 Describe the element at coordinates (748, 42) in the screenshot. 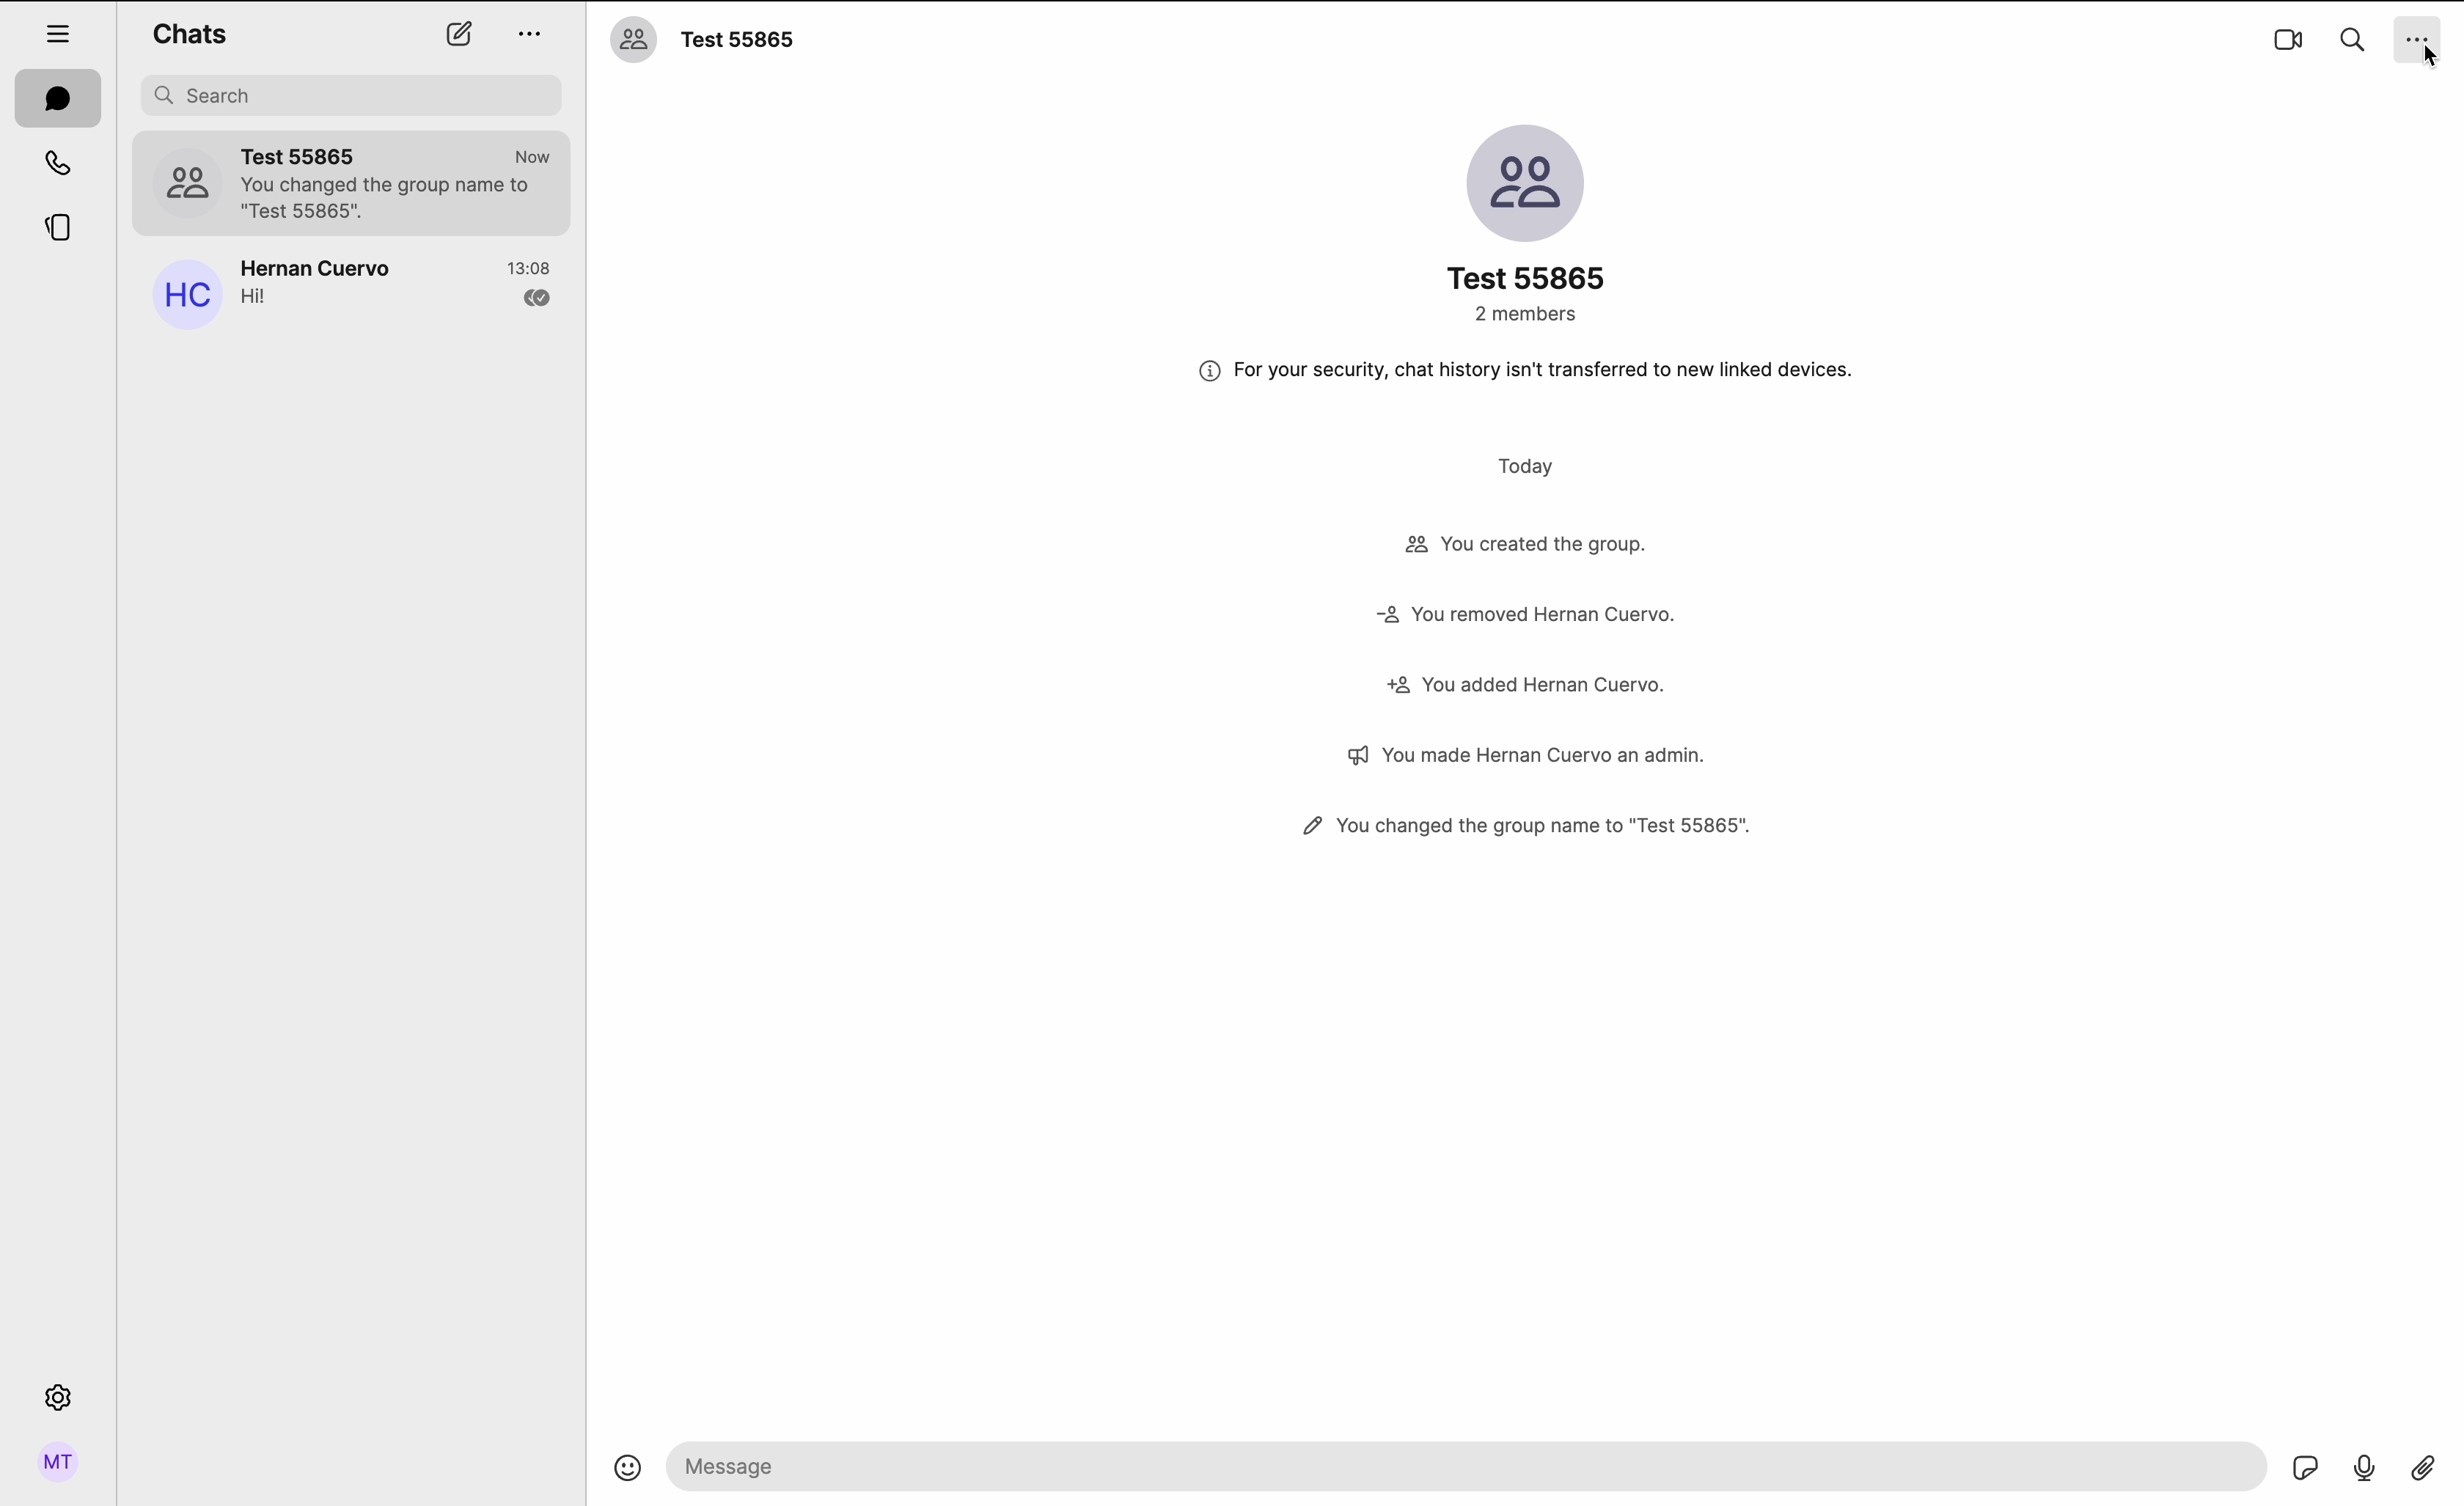

I see `name group` at that location.